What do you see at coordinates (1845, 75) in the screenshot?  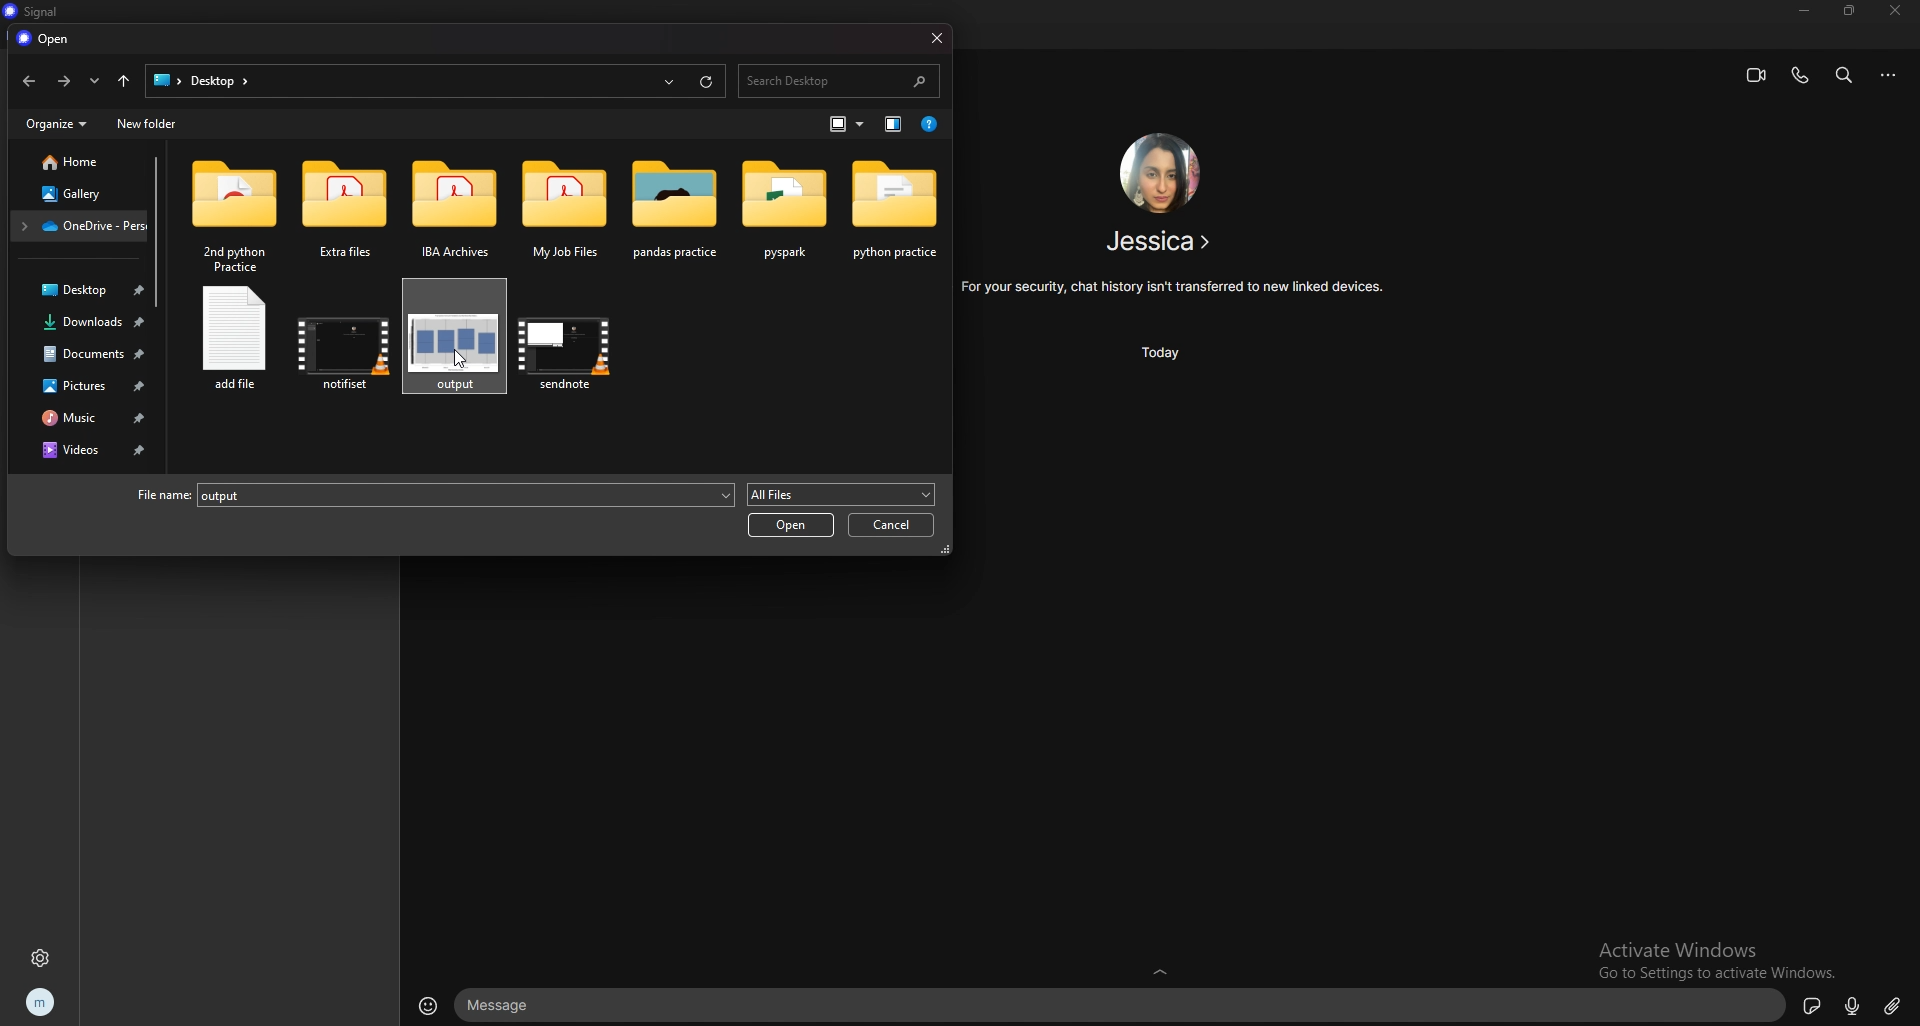 I see `search bar` at bounding box center [1845, 75].